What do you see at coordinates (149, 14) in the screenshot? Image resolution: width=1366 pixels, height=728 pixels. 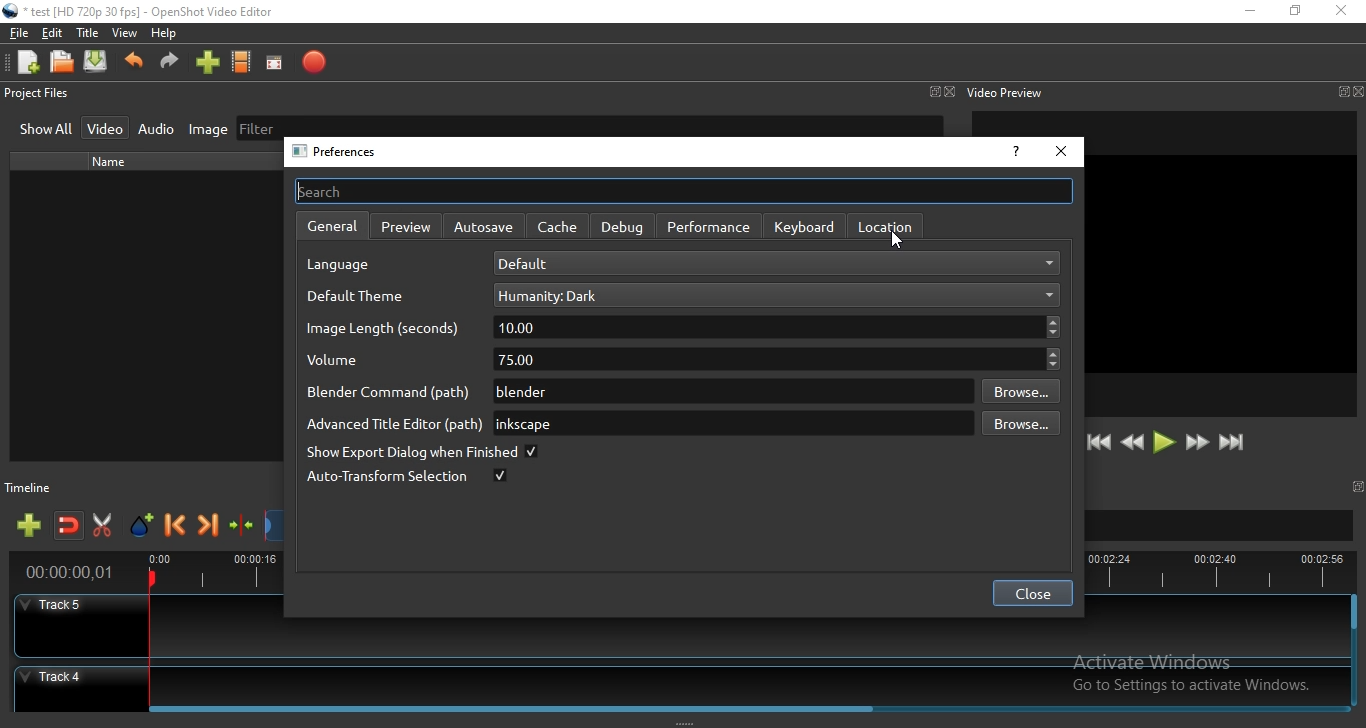 I see `" test [HD 720p 30 fps] - OpenShot Video Editor` at bounding box center [149, 14].